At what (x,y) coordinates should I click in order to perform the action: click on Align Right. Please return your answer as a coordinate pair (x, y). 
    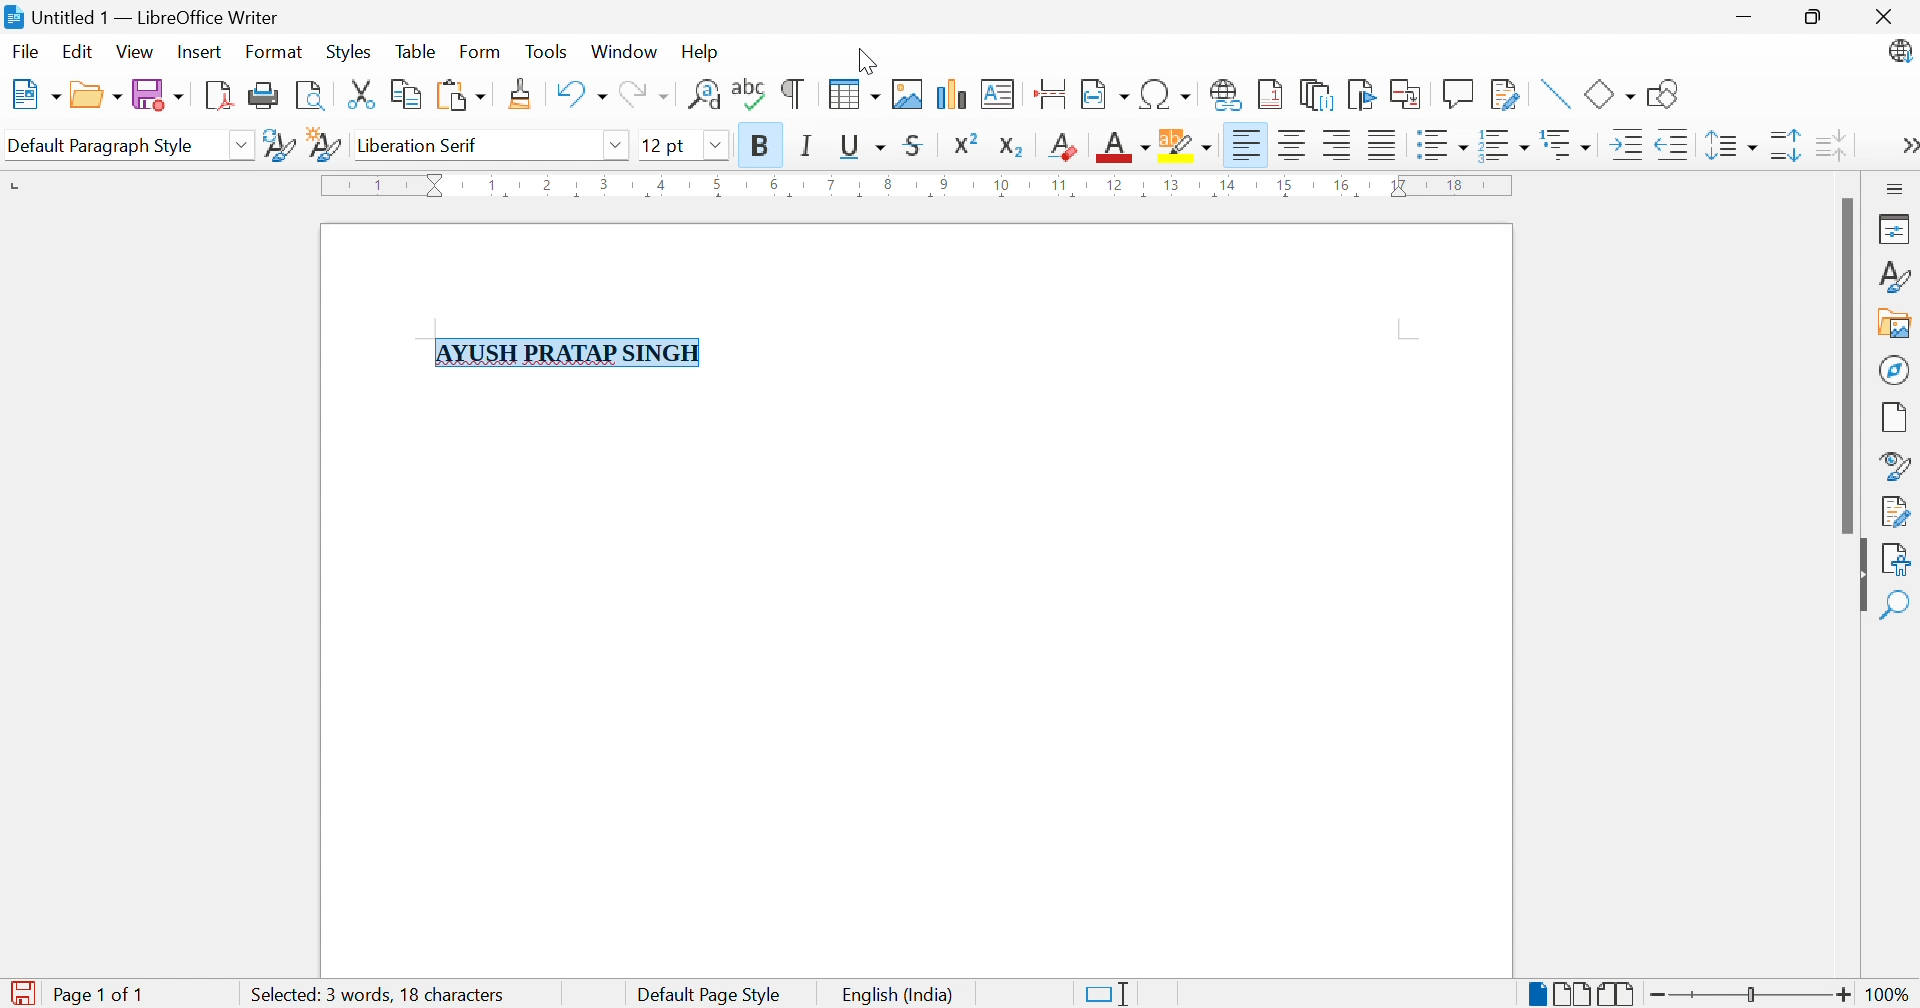
    Looking at the image, I should click on (1337, 146).